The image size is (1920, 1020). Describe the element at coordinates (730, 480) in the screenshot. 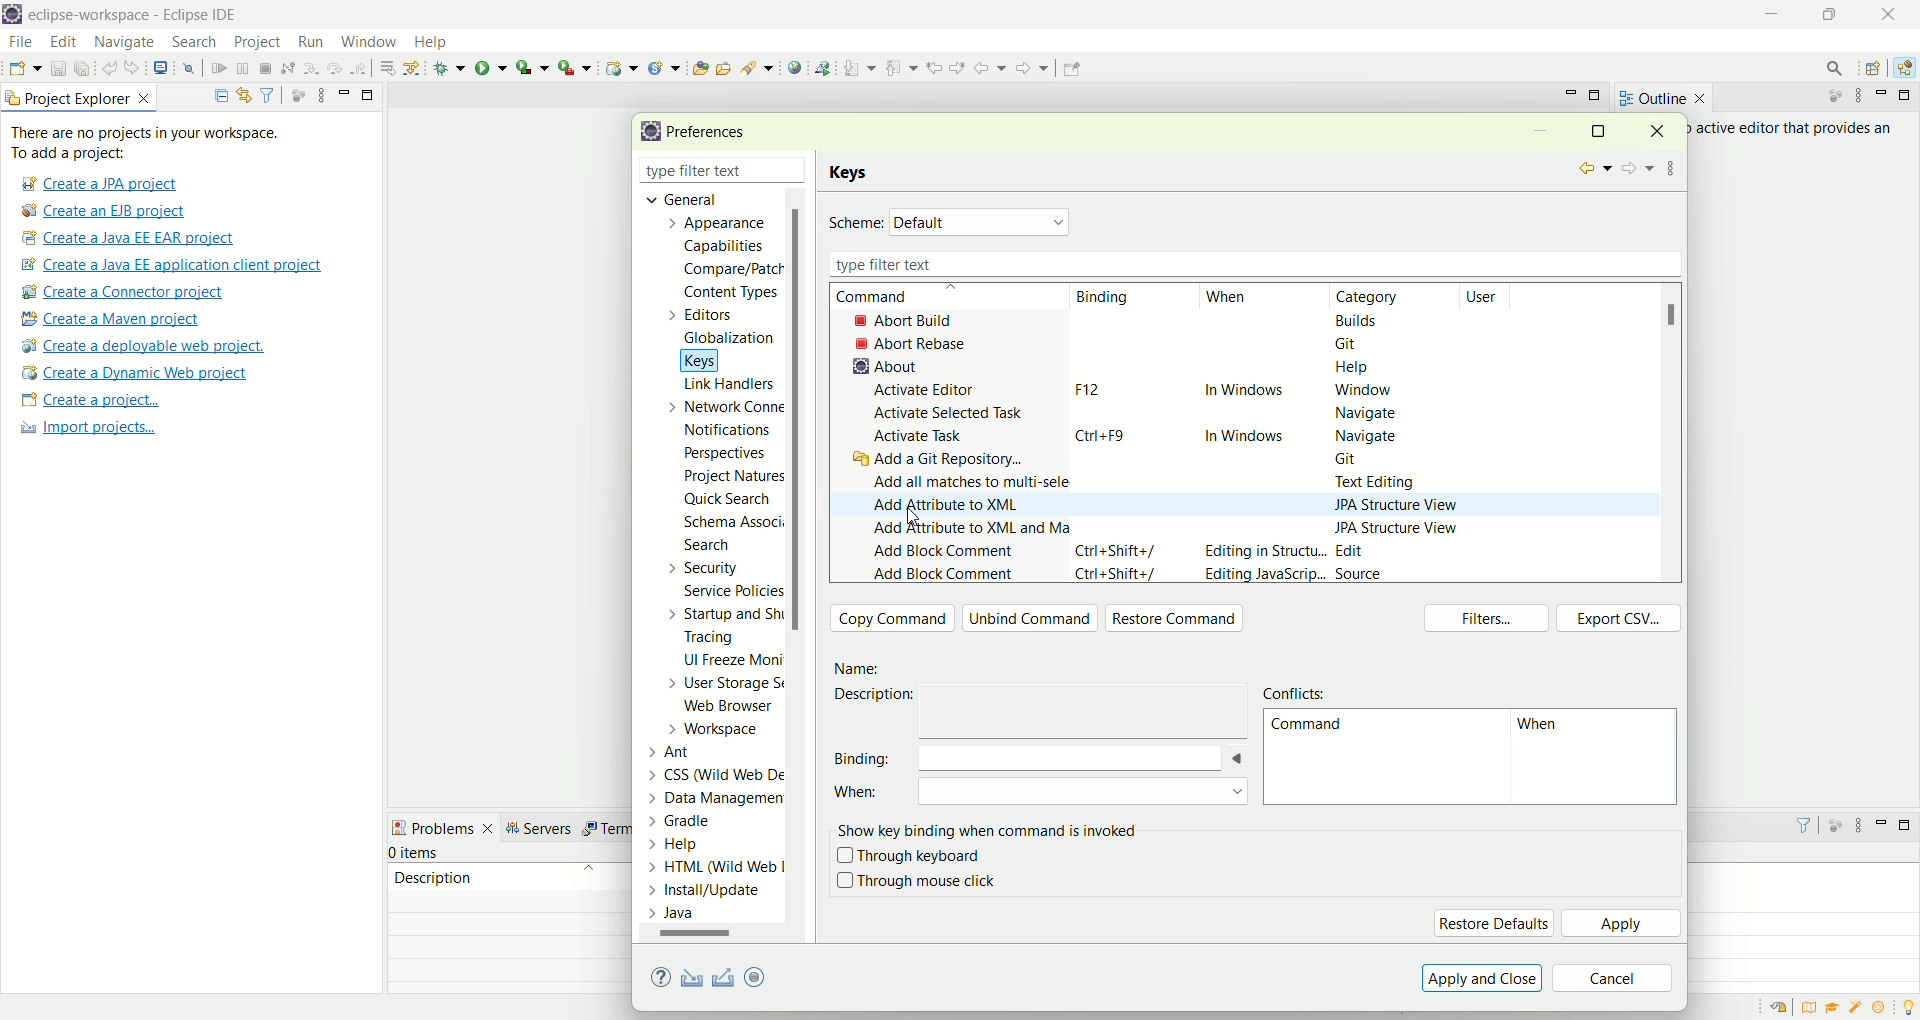

I see `project natures` at that location.